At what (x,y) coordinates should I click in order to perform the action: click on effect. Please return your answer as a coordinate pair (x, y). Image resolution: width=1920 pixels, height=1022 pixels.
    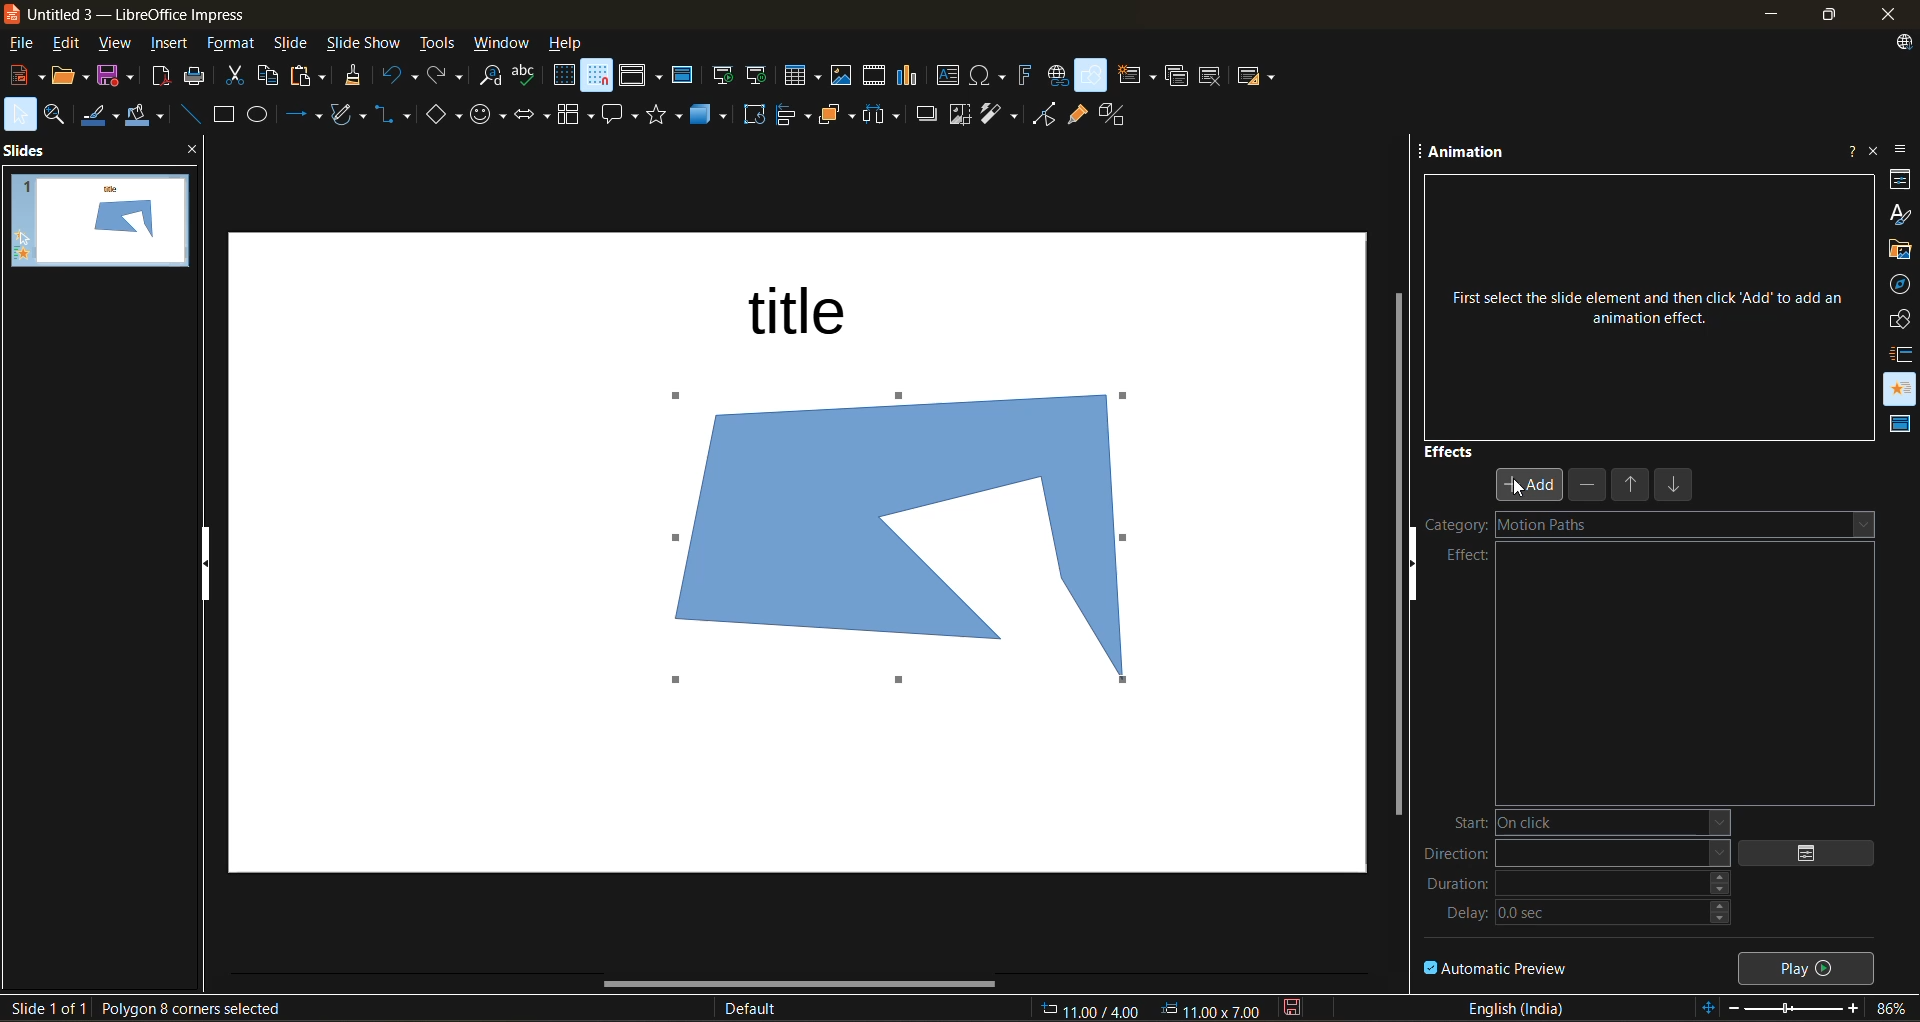
    Looking at the image, I should click on (1463, 557).